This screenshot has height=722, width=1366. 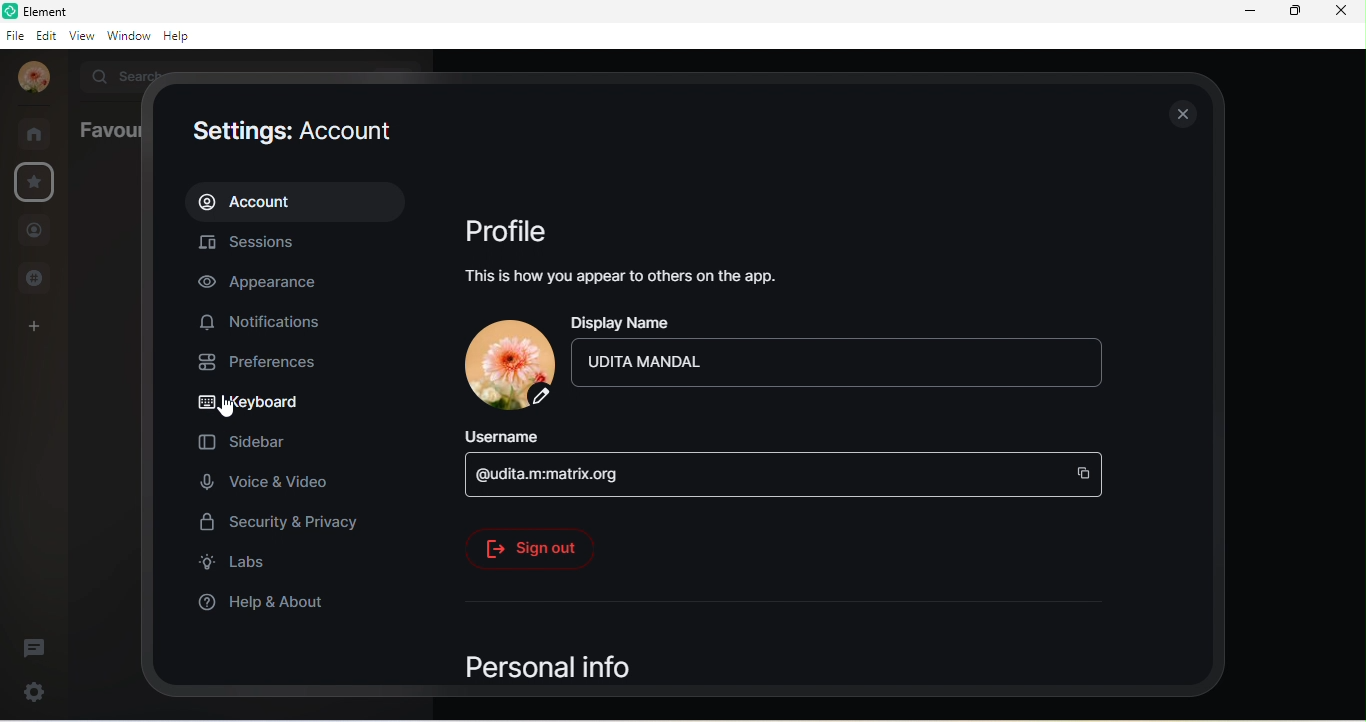 What do you see at coordinates (269, 562) in the screenshot?
I see `labs` at bounding box center [269, 562].